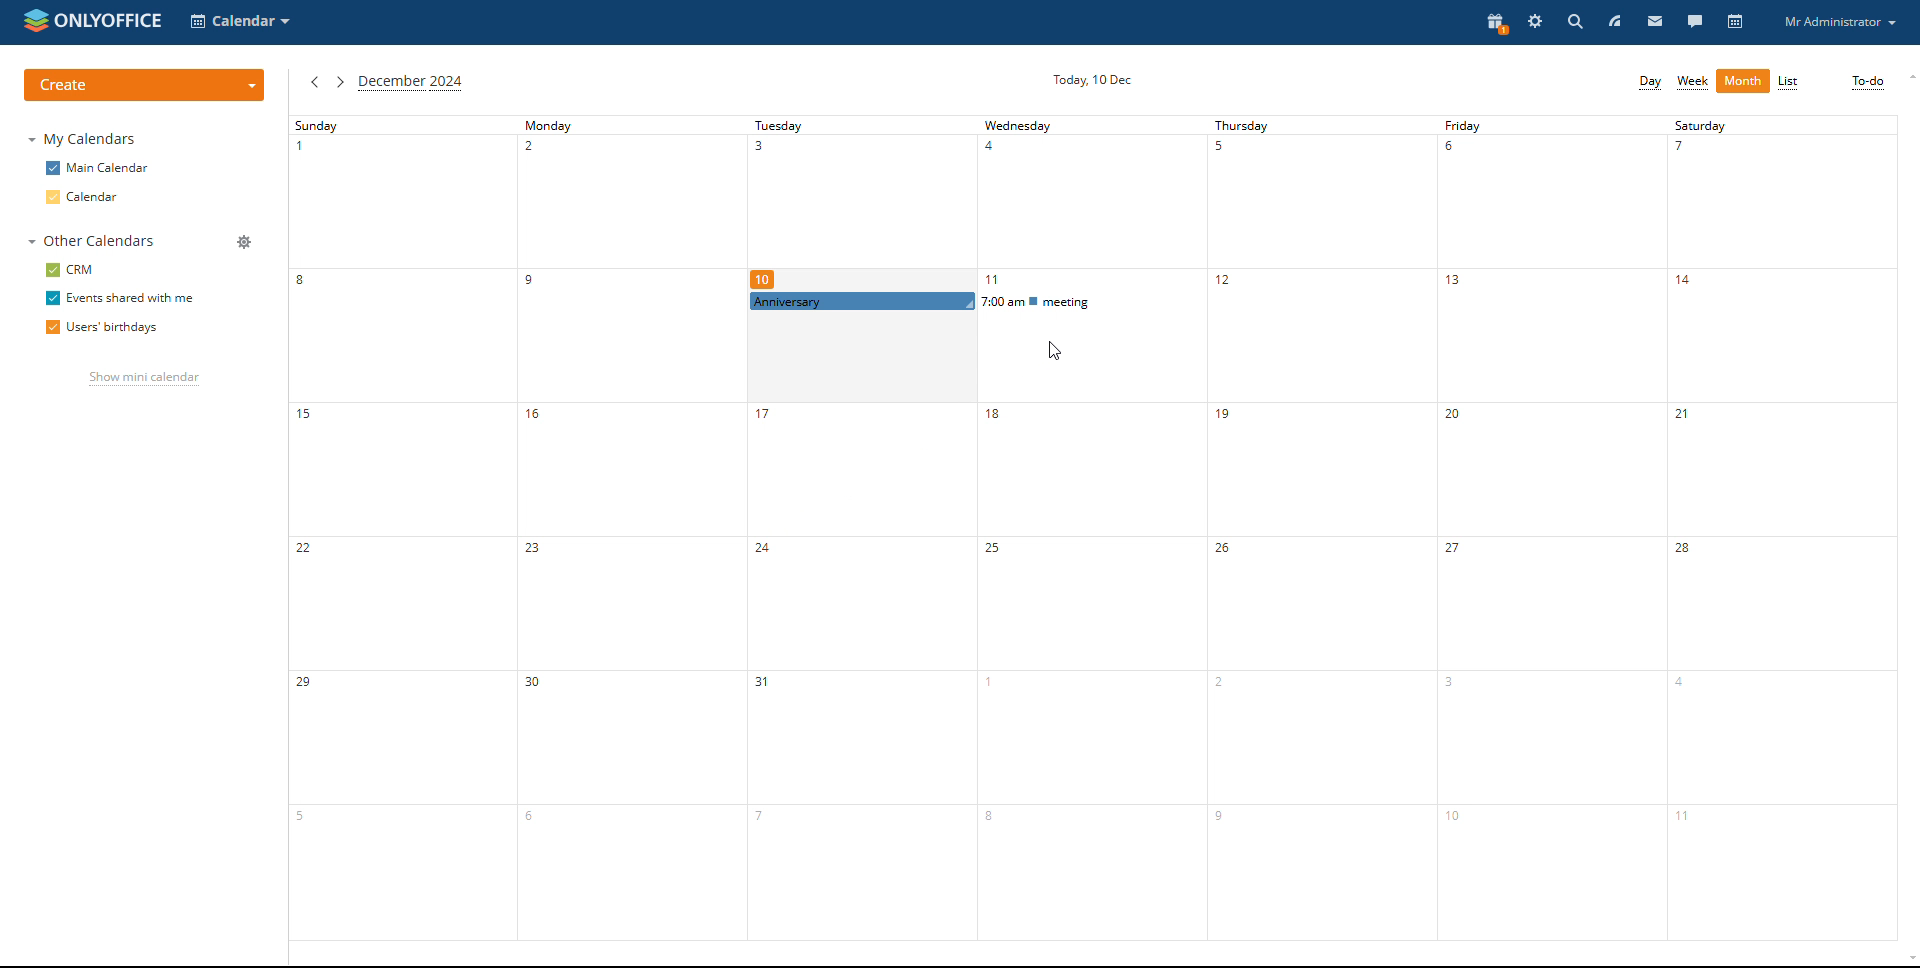 This screenshot has width=1920, height=968. What do you see at coordinates (98, 168) in the screenshot?
I see `main calendar` at bounding box center [98, 168].